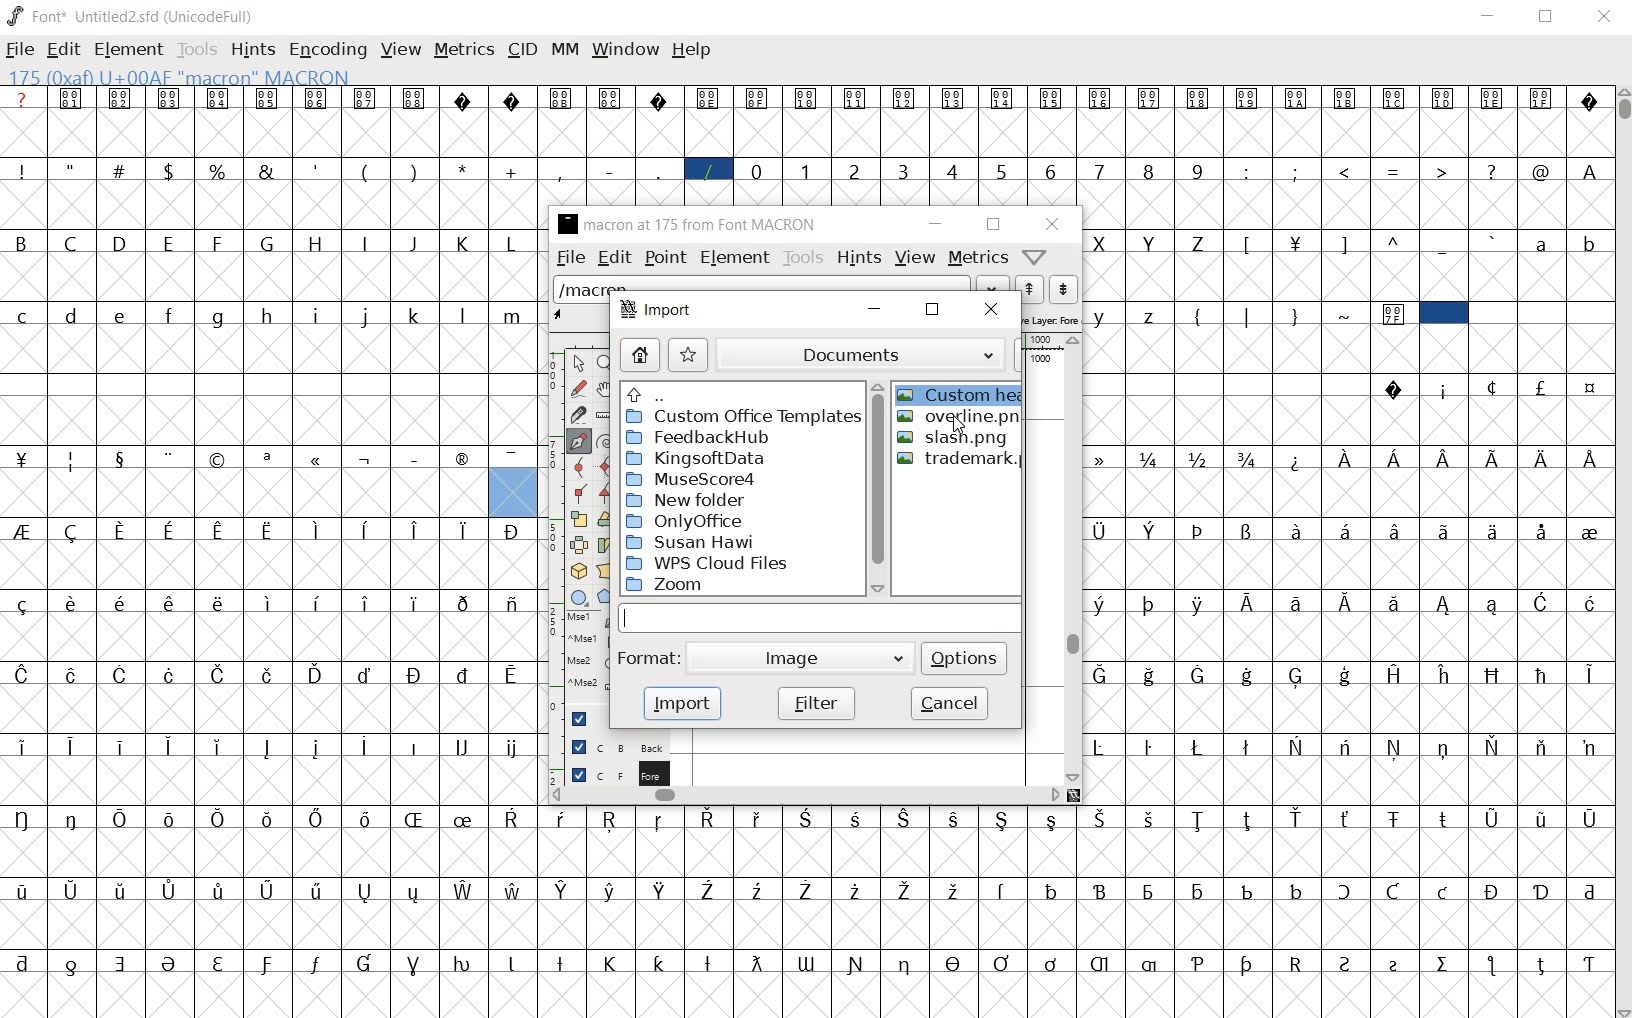 This screenshot has width=1632, height=1018. Describe the element at coordinates (602, 493) in the screenshot. I see `tangent` at that location.